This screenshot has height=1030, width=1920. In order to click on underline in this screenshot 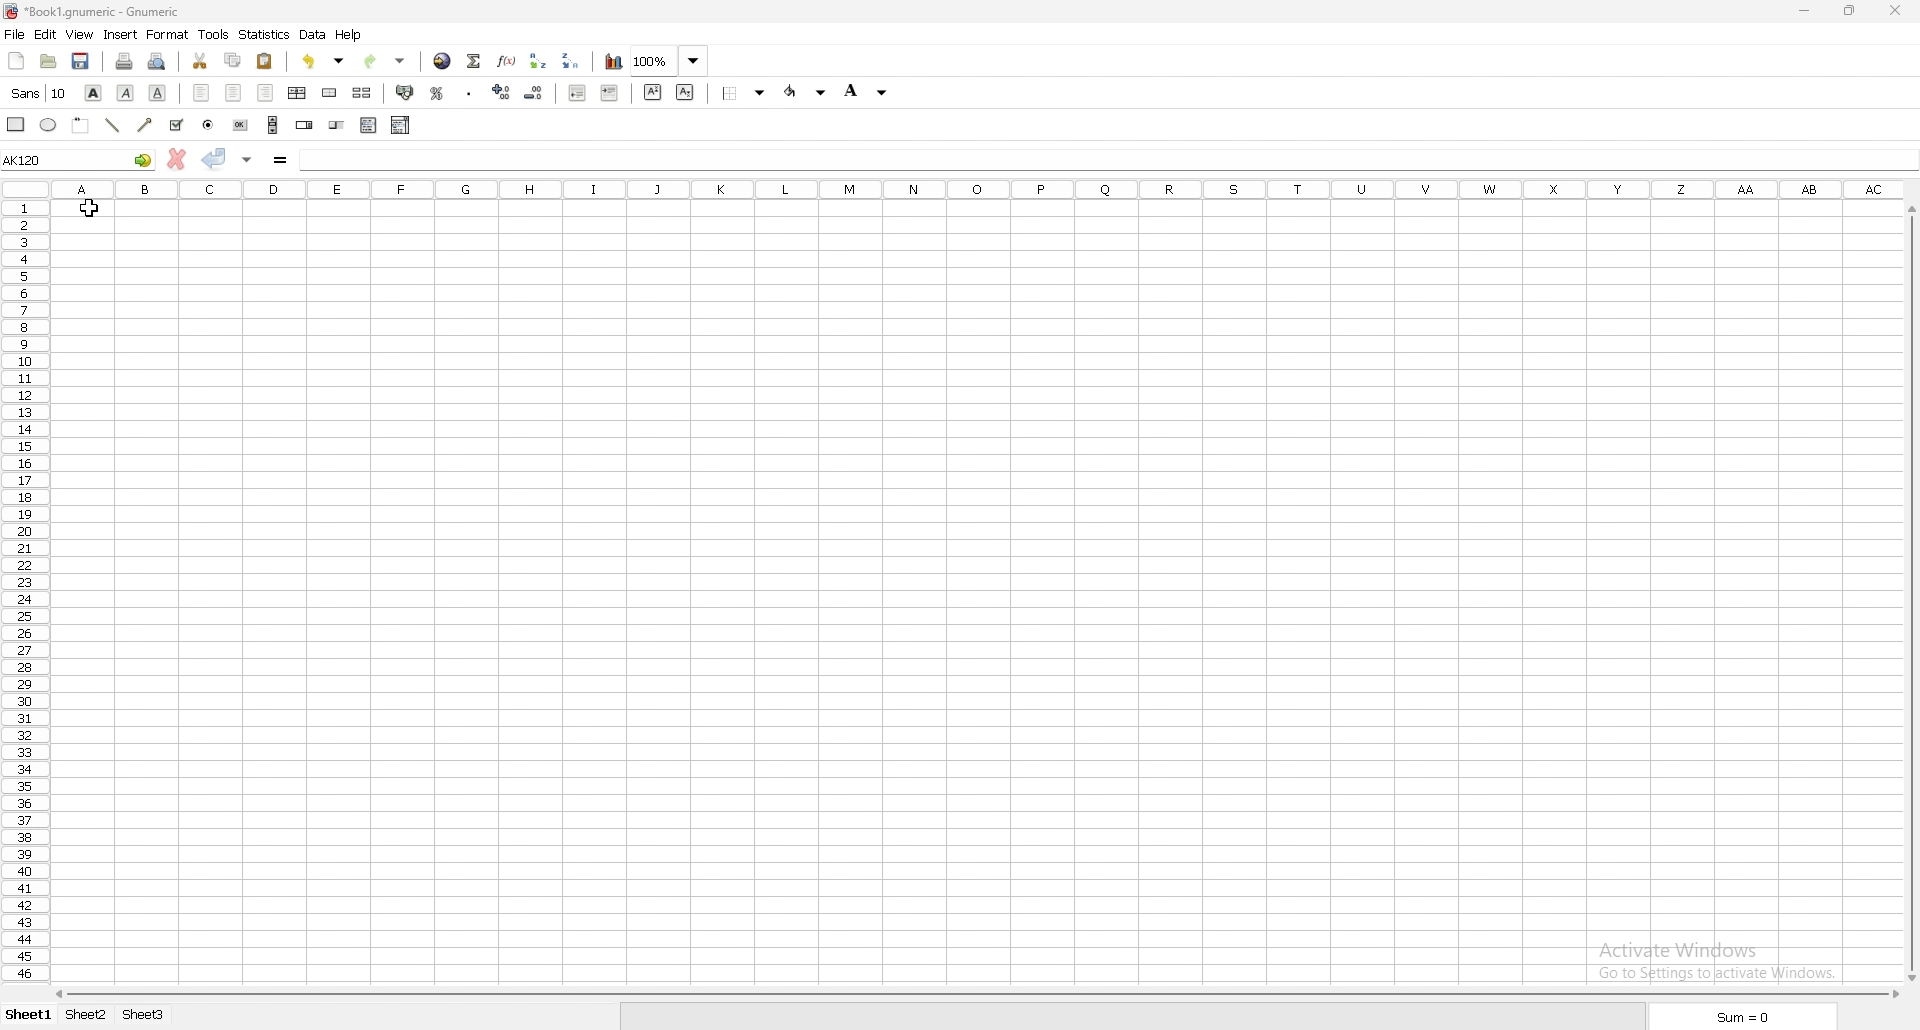, I will do `click(158, 92)`.